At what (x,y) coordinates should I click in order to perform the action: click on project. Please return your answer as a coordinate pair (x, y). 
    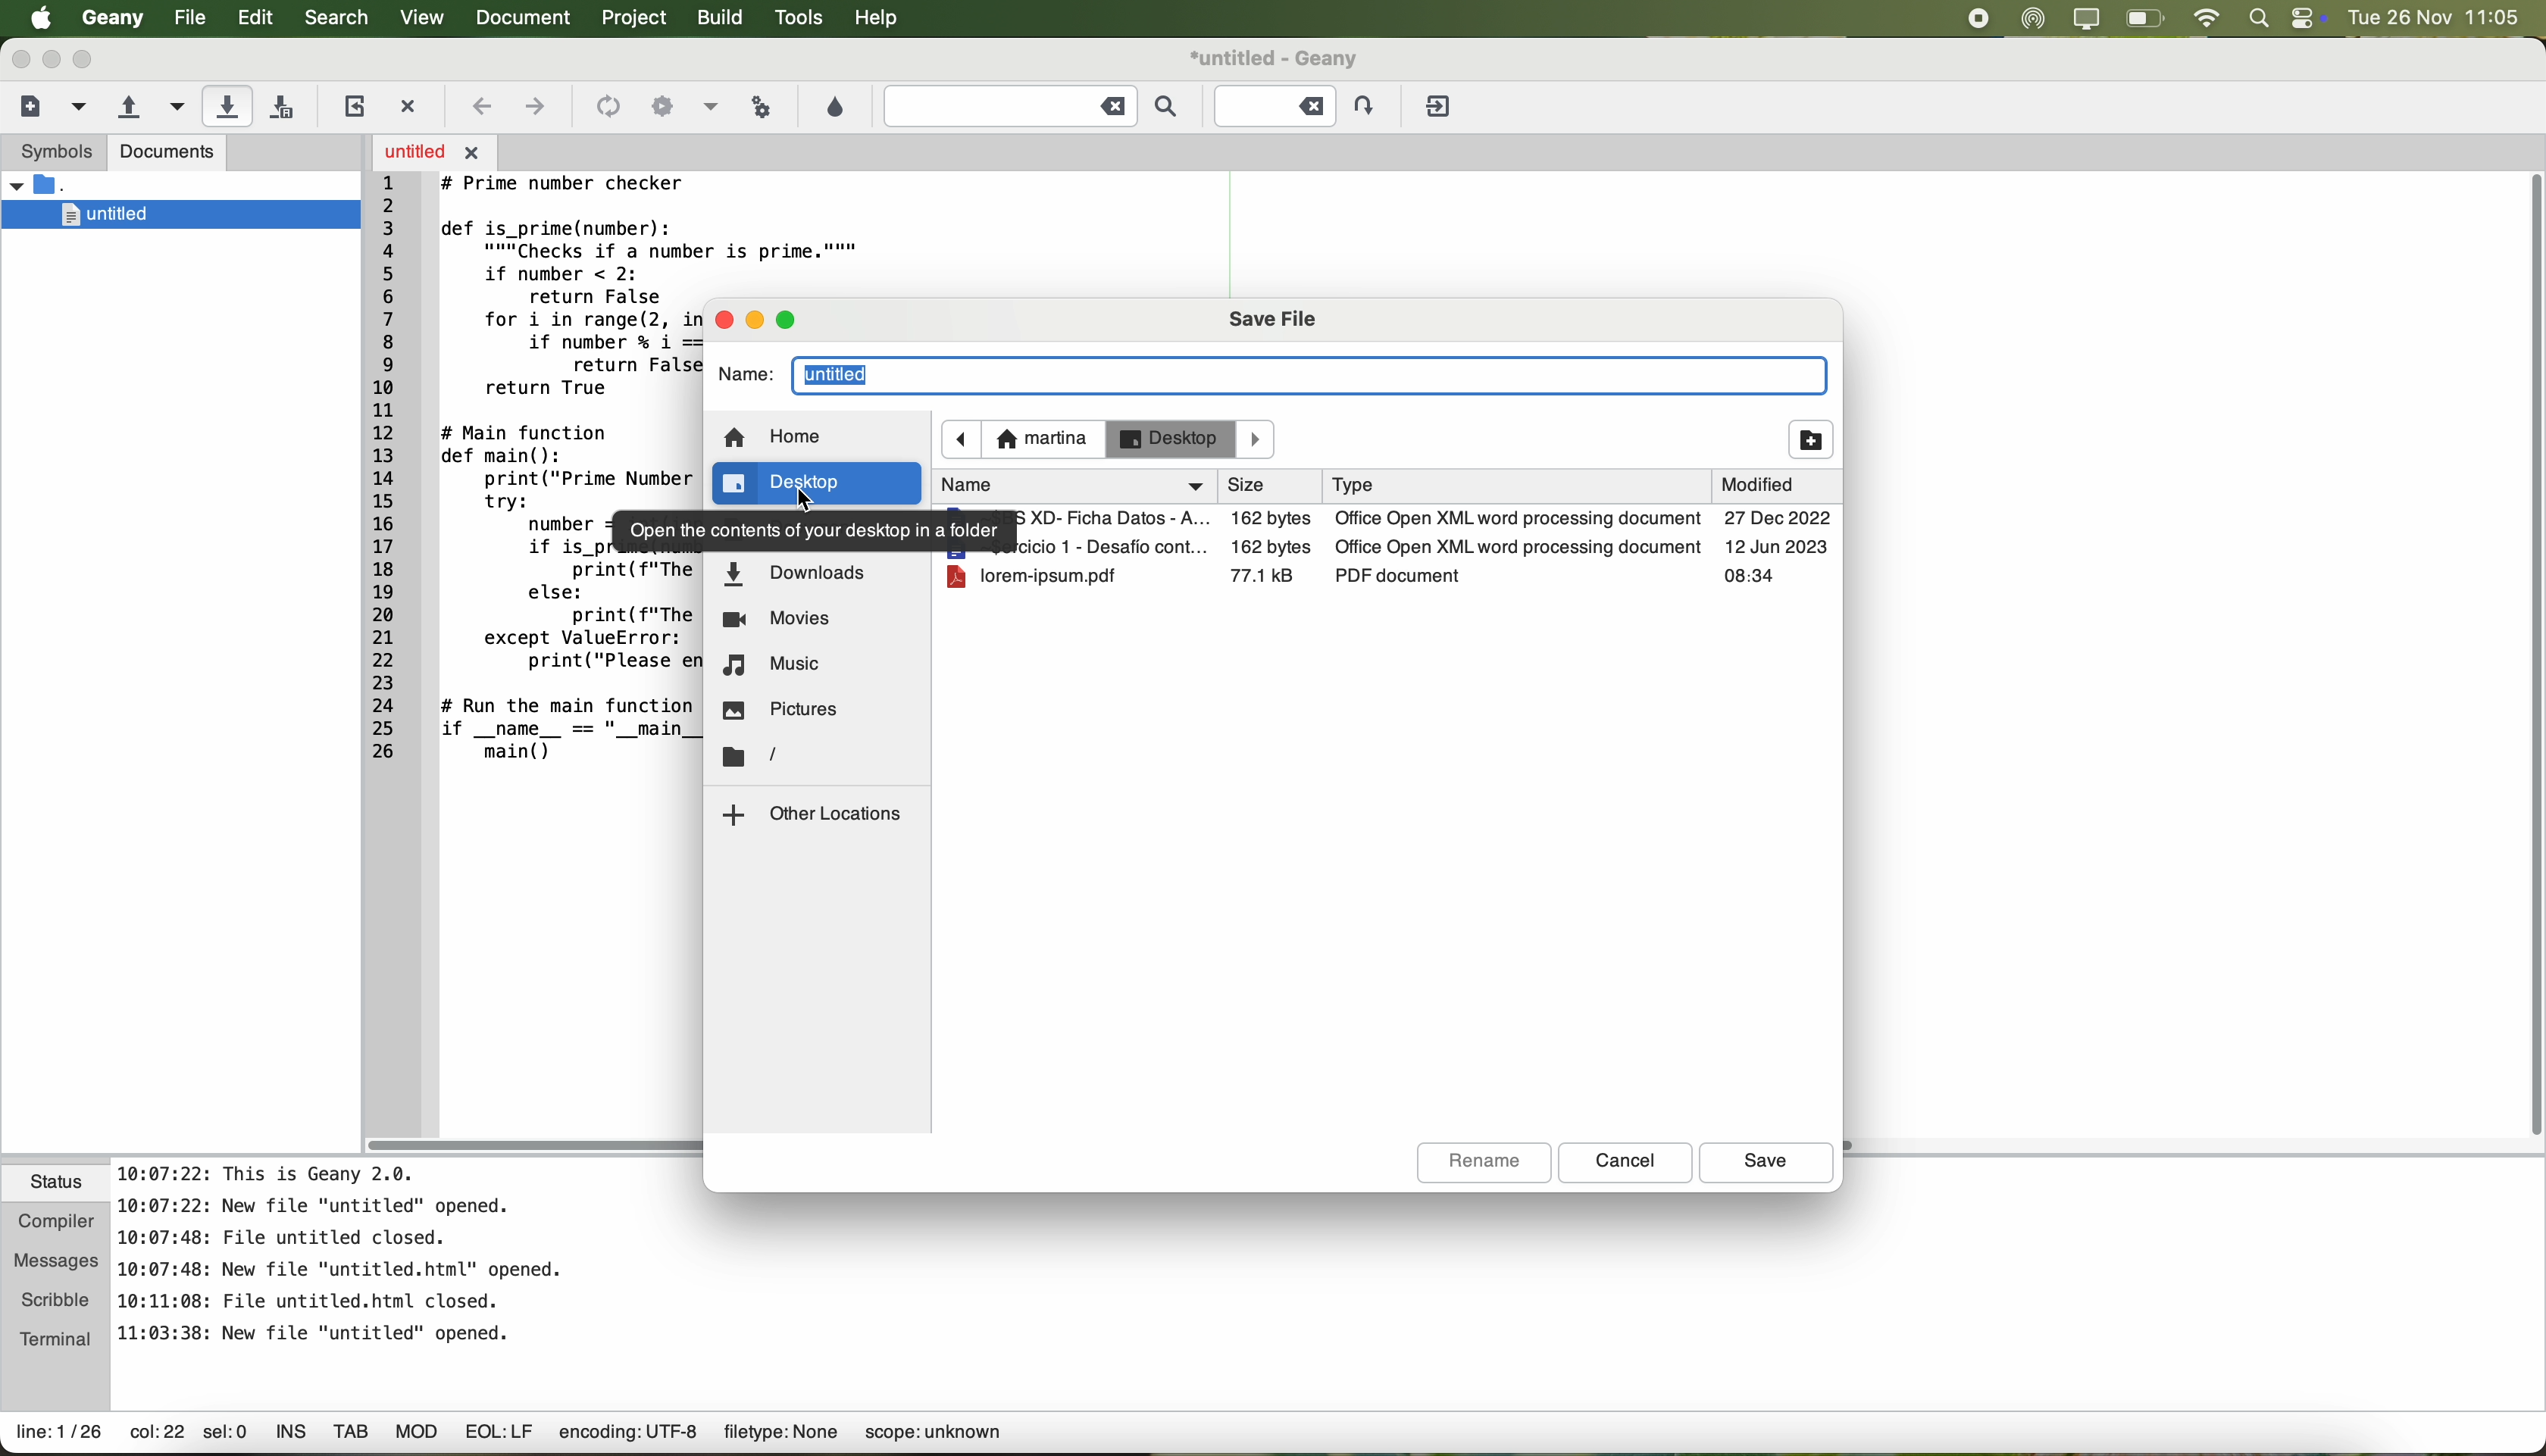
    Looking at the image, I should click on (638, 19).